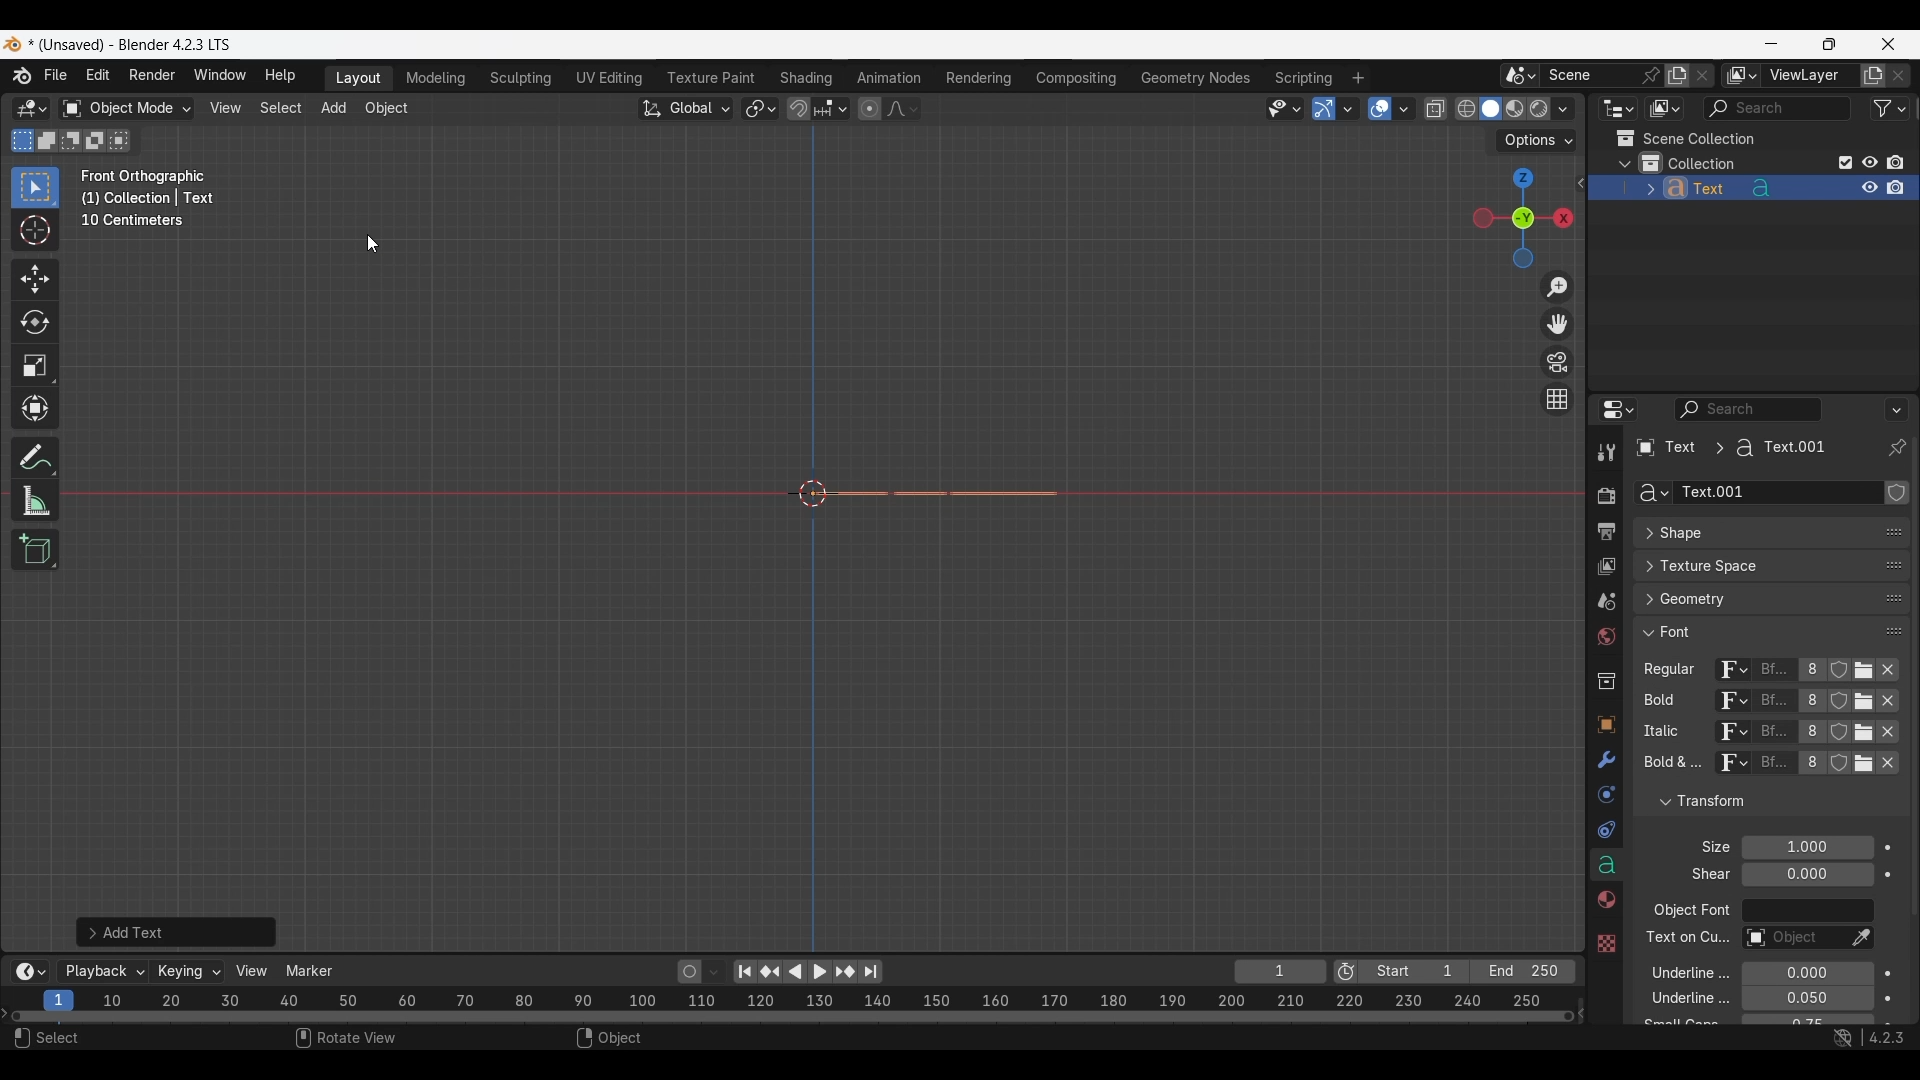 Image resolution: width=1920 pixels, height=1080 pixels. Describe the element at coordinates (1685, 940) in the screenshot. I see `` at that location.